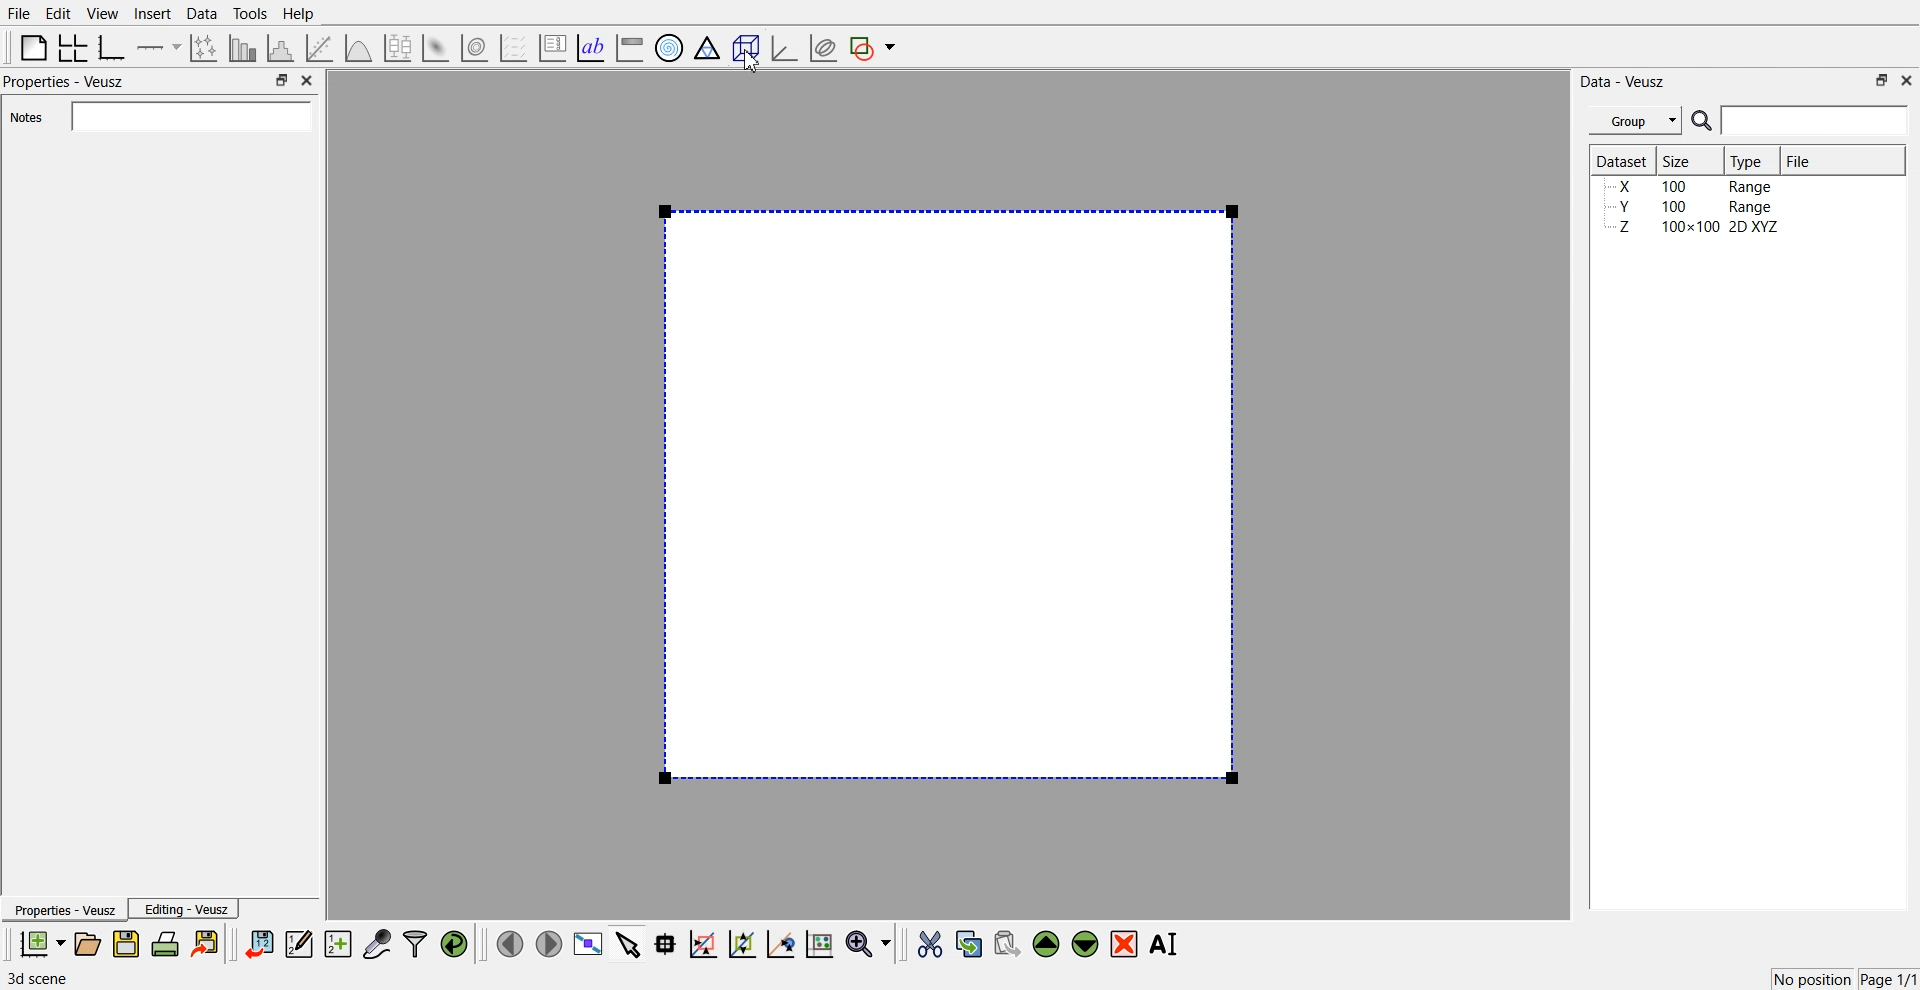 Image resolution: width=1920 pixels, height=990 pixels. What do you see at coordinates (359, 48) in the screenshot?
I see `3D Function` at bounding box center [359, 48].